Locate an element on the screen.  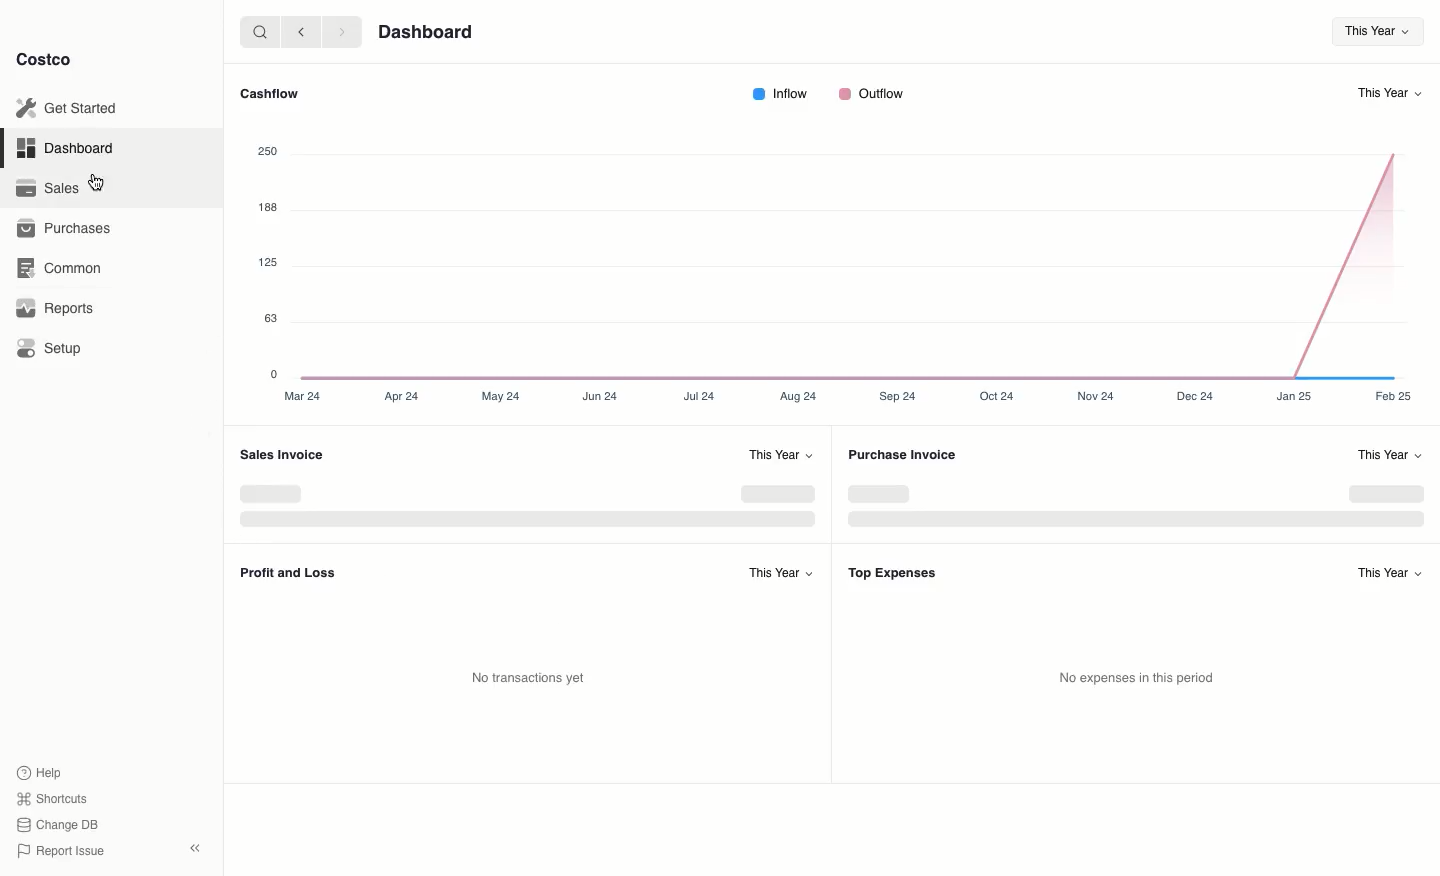
Top Expenses is located at coordinates (893, 573).